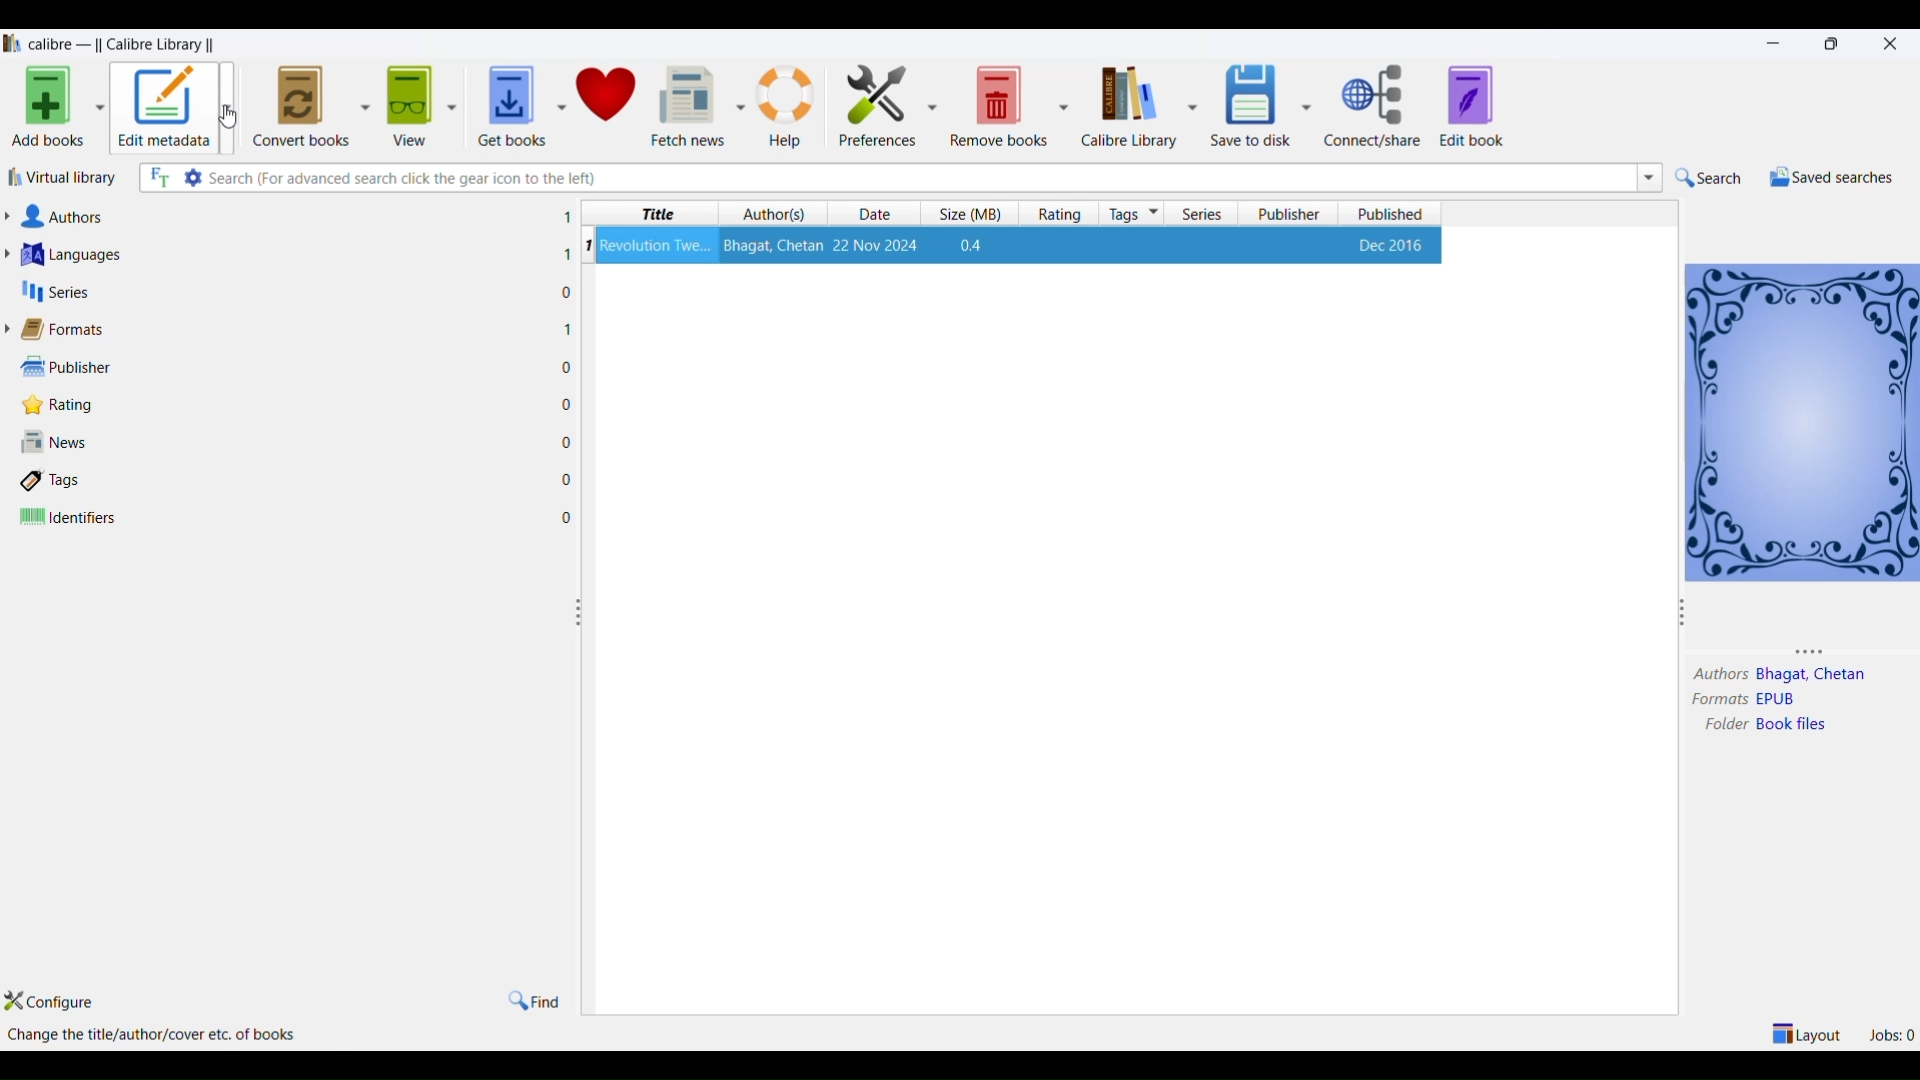 This screenshot has width=1920, height=1080. I want to click on layout, so click(1808, 1032).